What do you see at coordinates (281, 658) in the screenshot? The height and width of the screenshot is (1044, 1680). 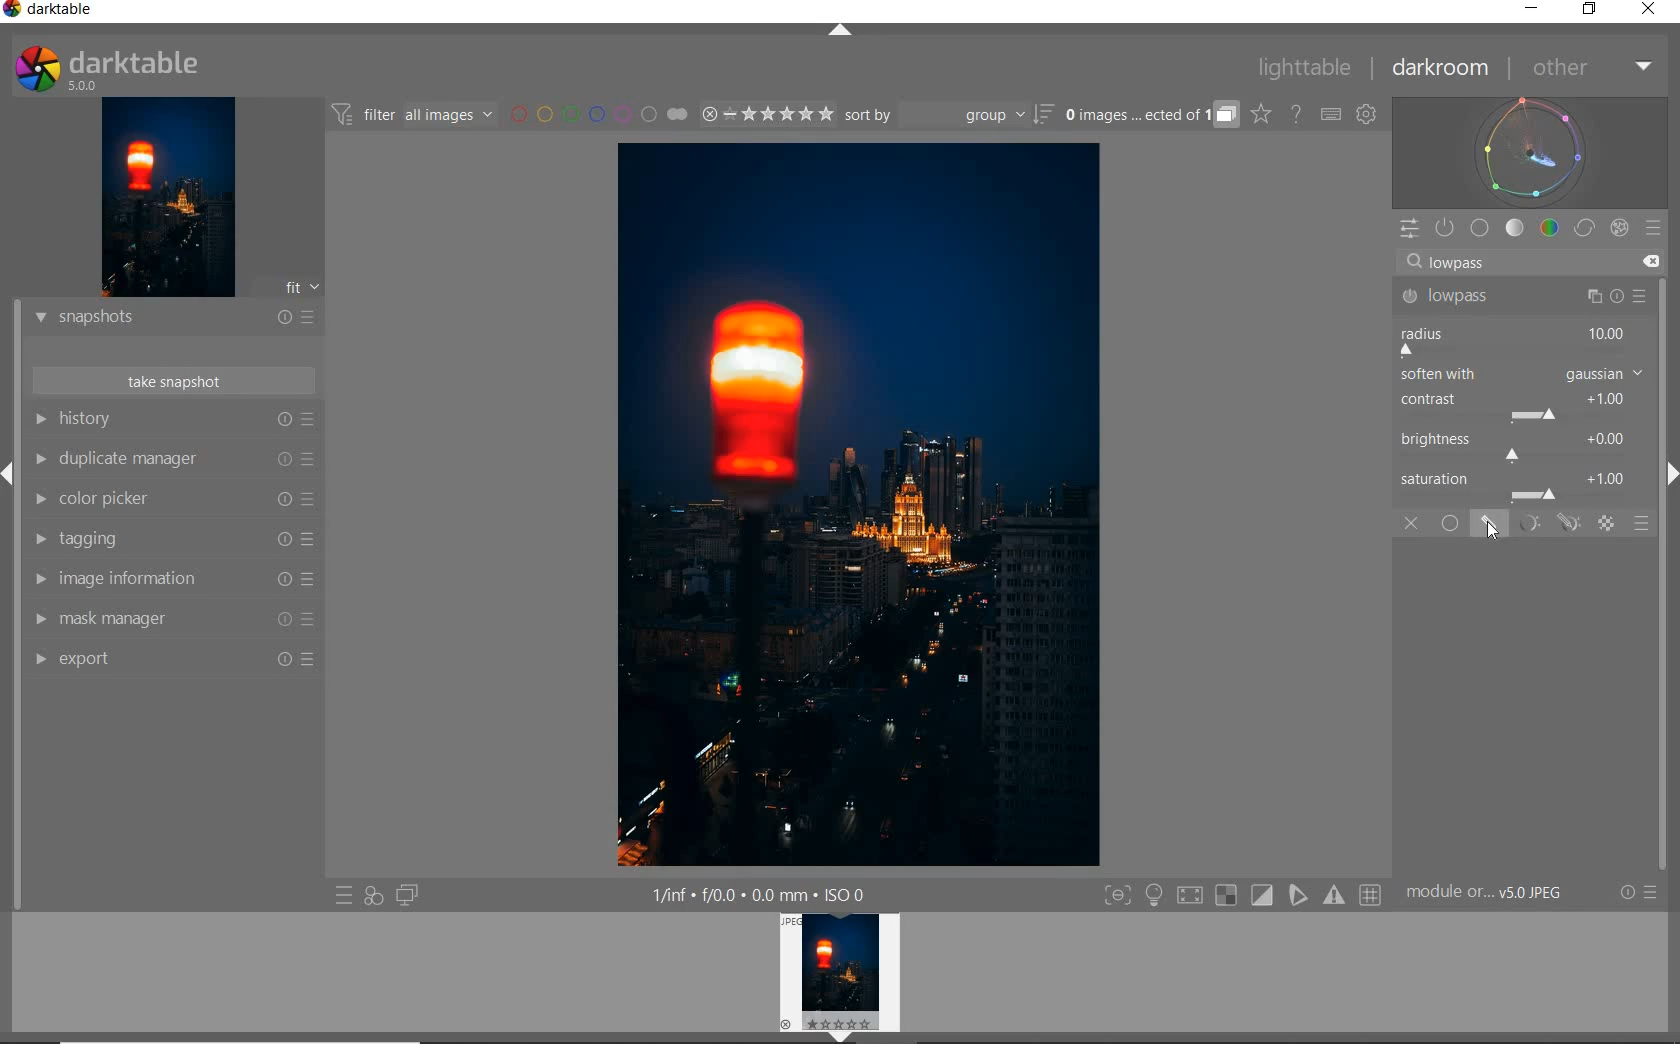 I see `Reset` at bounding box center [281, 658].